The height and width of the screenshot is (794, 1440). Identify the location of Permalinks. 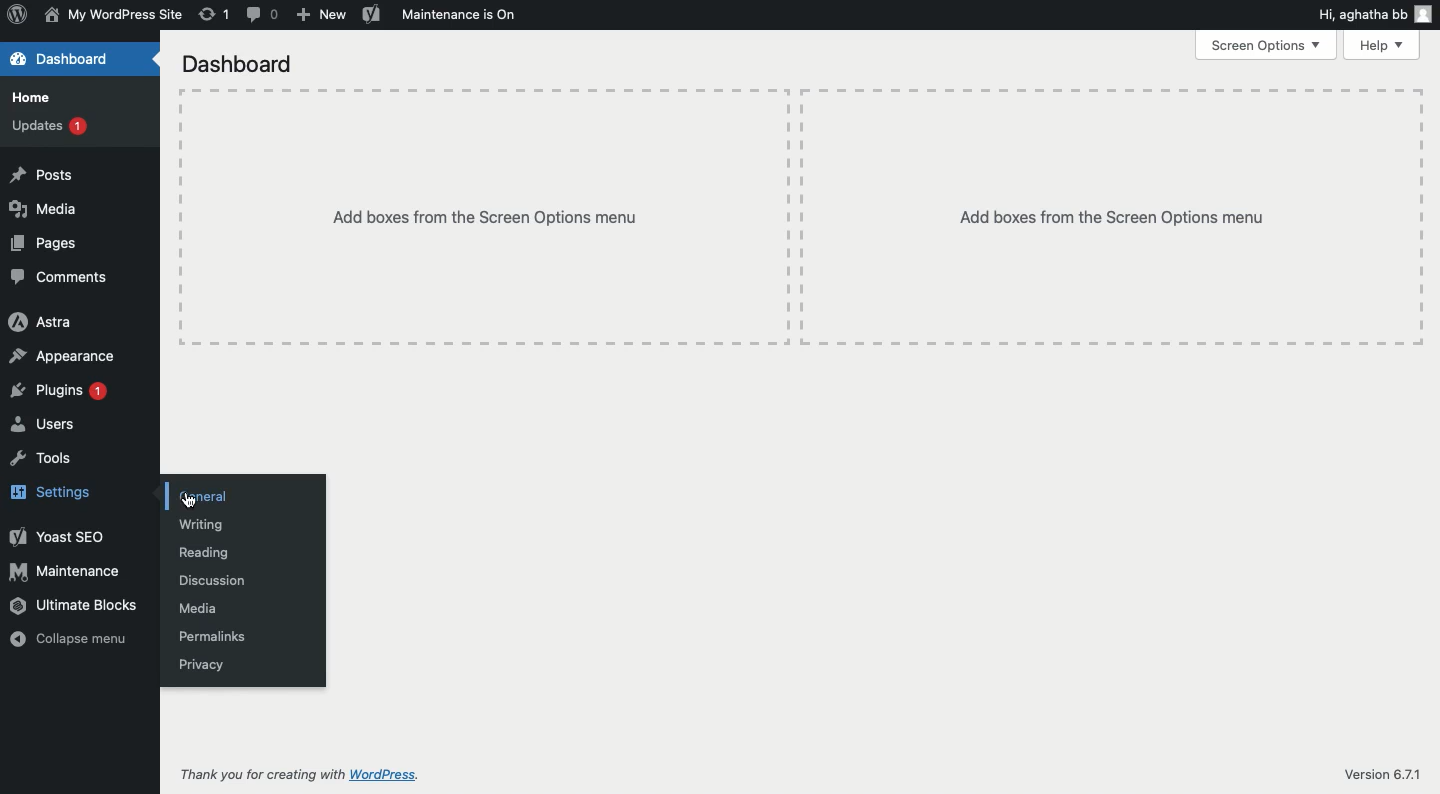
(215, 639).